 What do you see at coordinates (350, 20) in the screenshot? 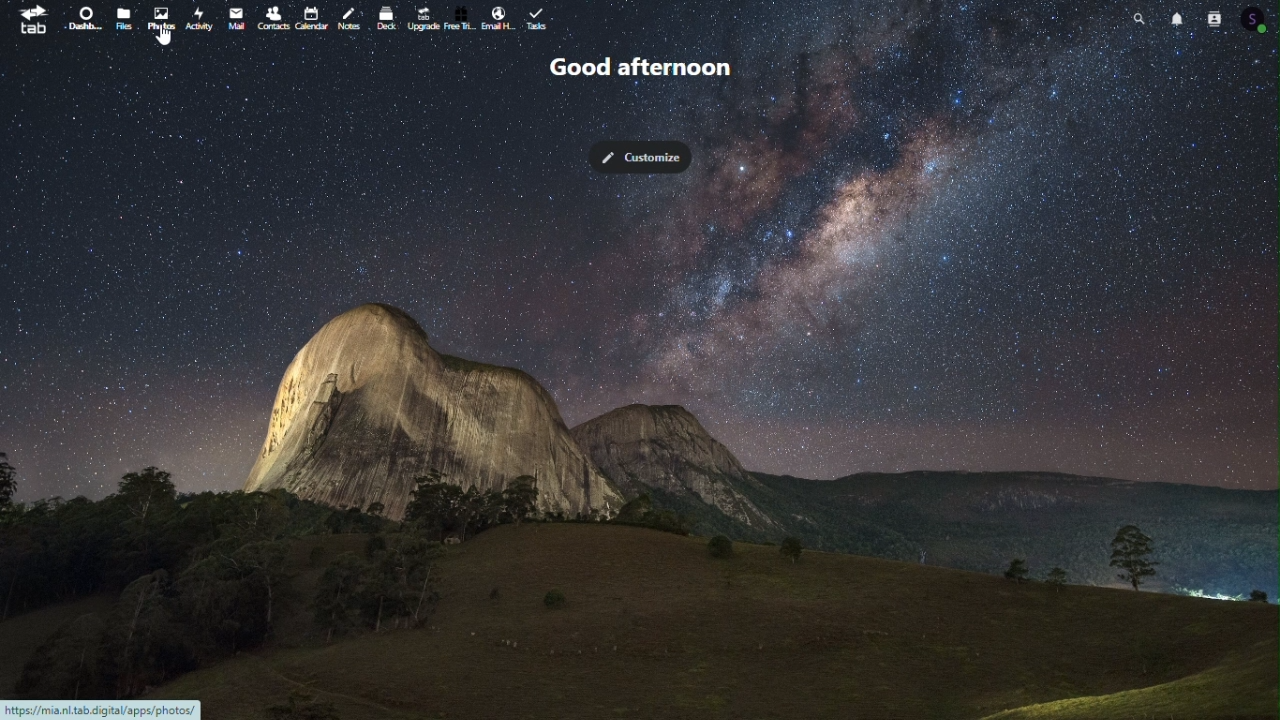
I see `notes` at bounding box center [350, 20].